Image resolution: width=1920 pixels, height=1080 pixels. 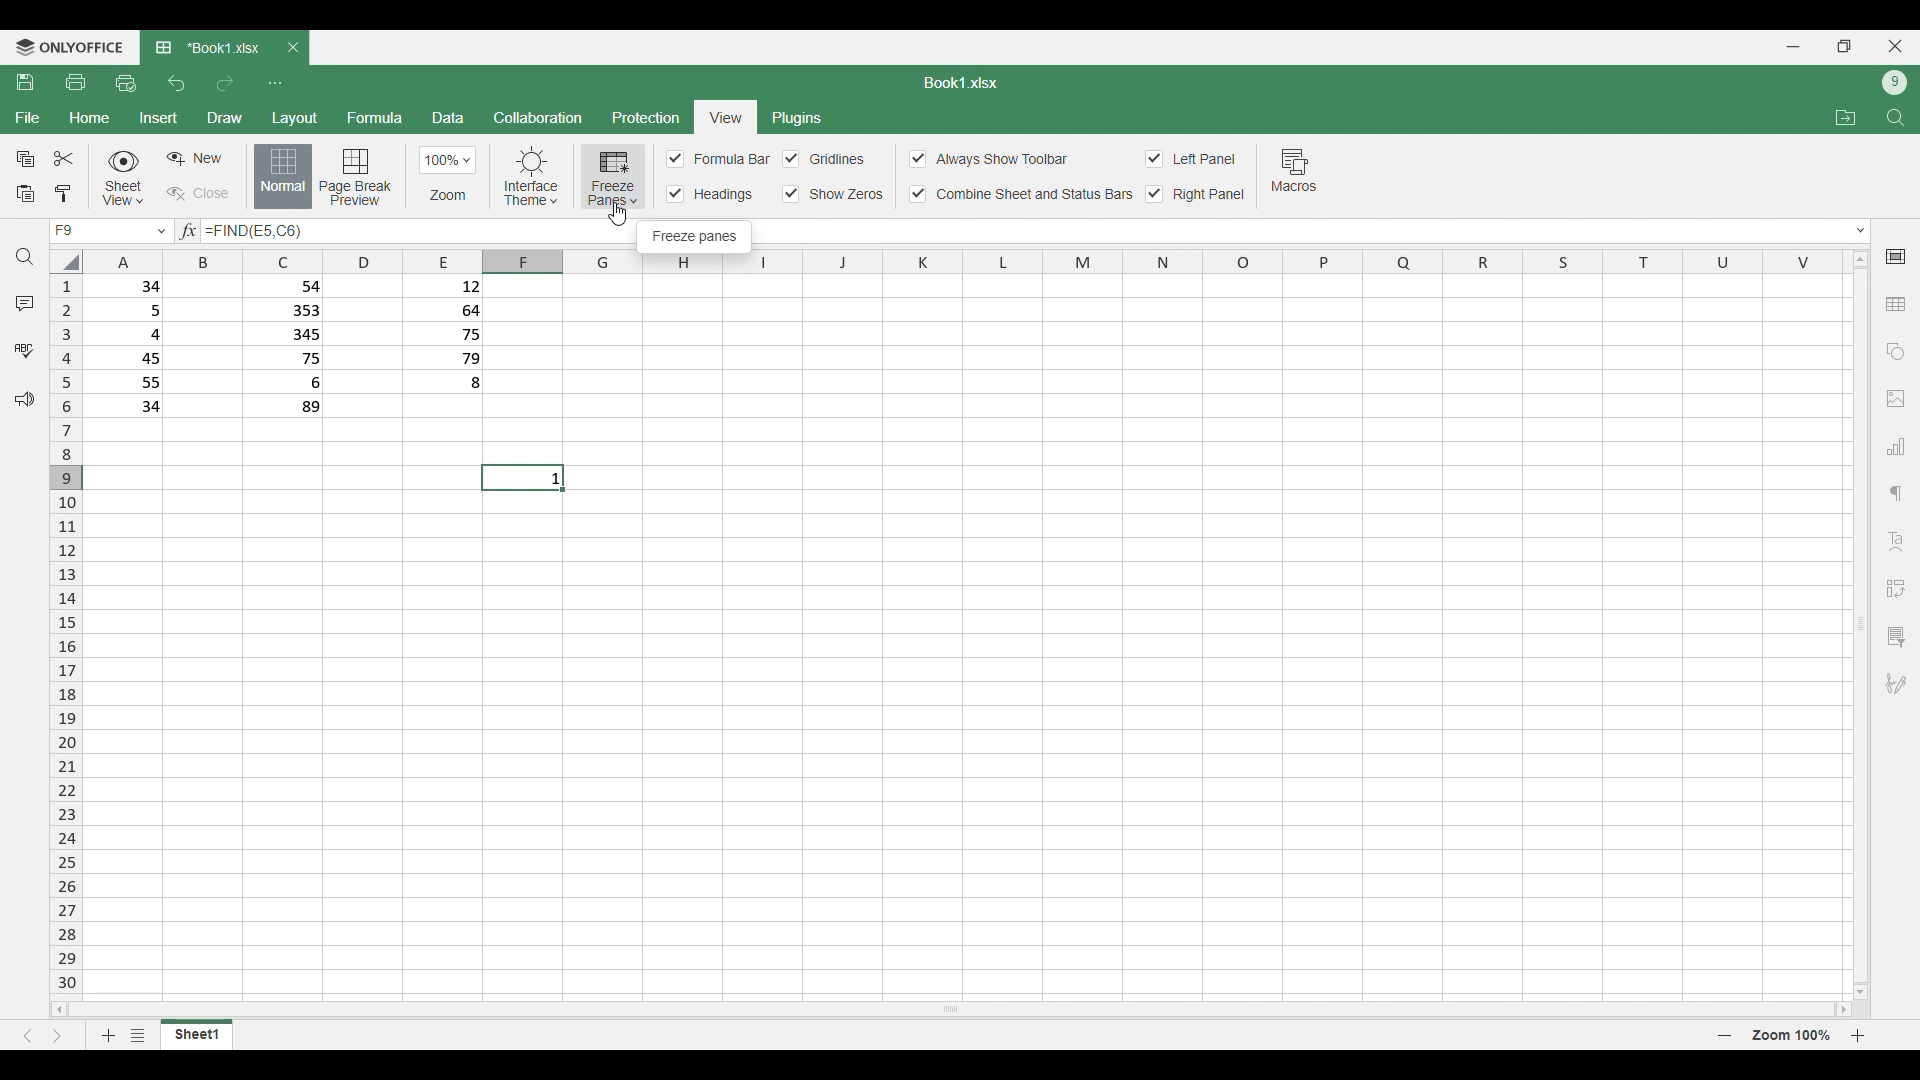 What do you see at coordinates (718, 159) in the screenshot?
I see `` at bounding box center [718, 159].